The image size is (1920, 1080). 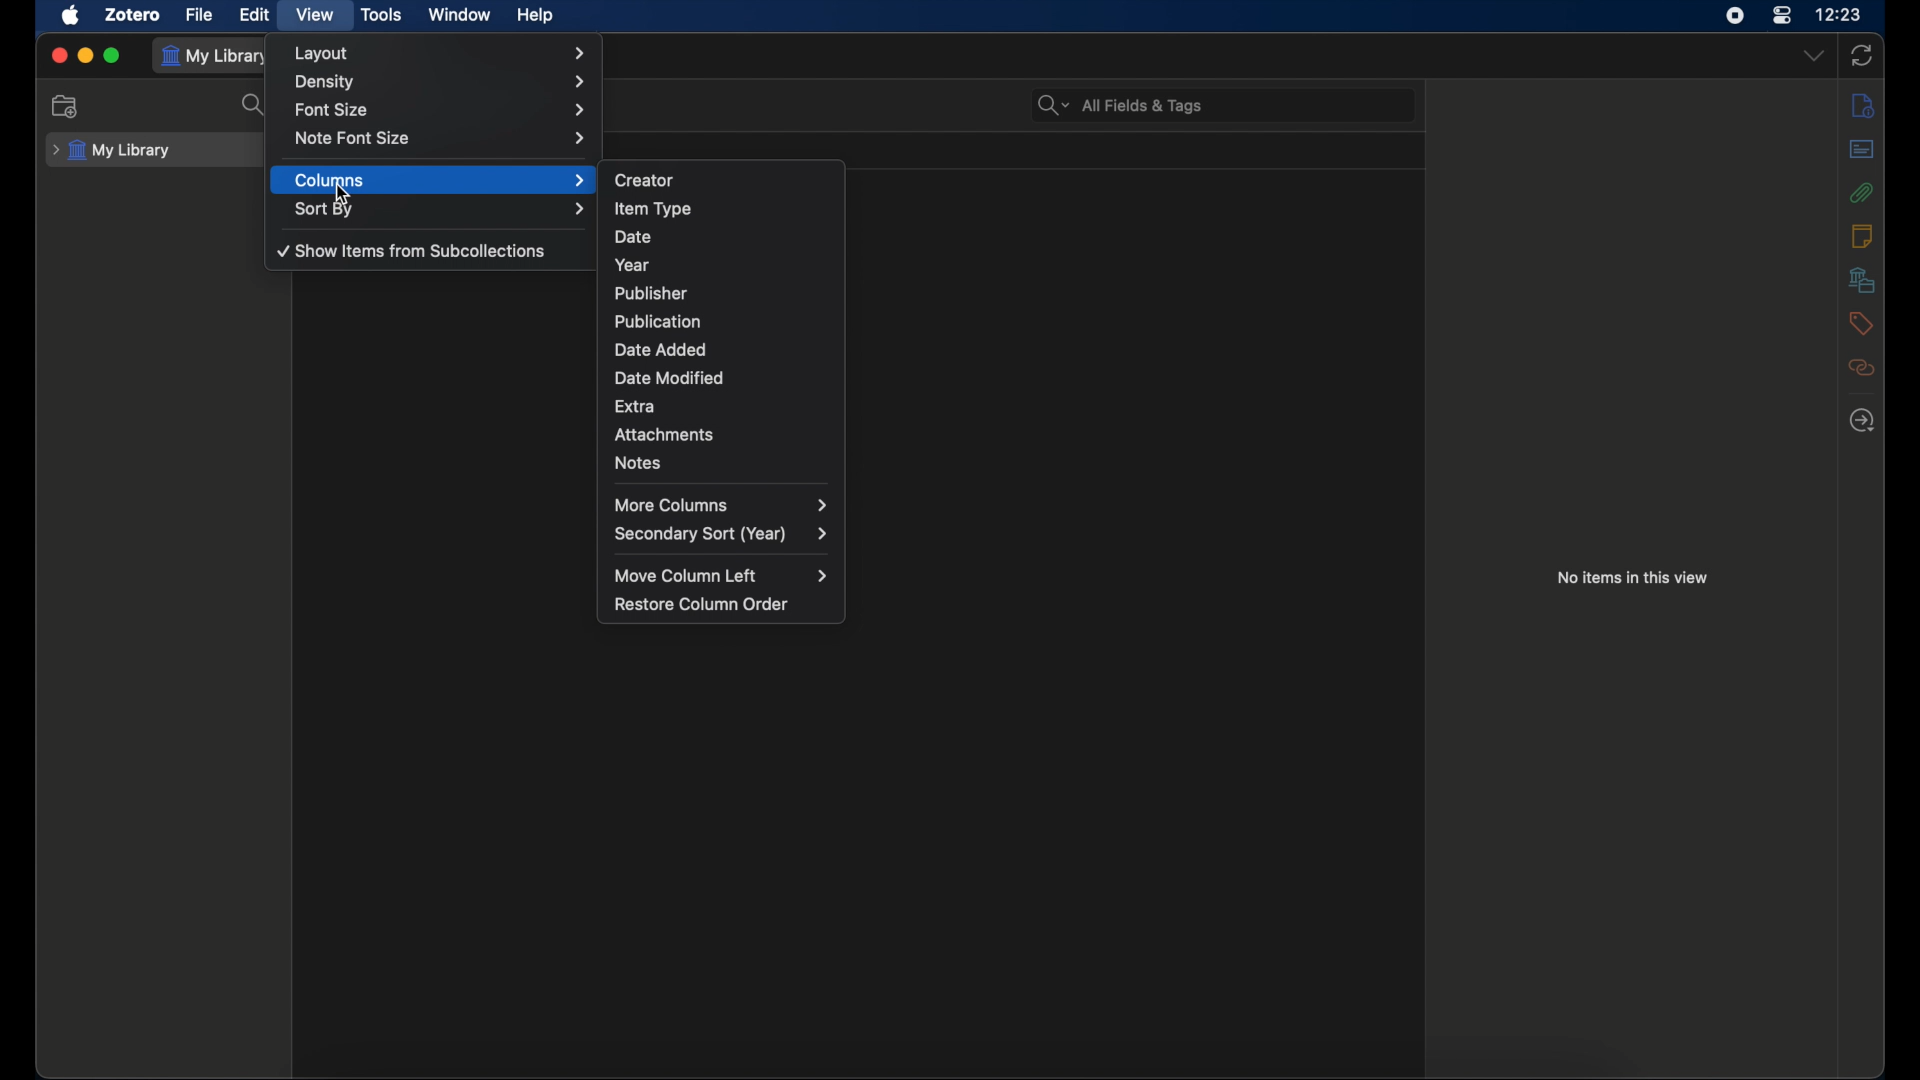 What do you see at coordinates (439, 111) in the screenshot?
I see `font size` at bounding box center [439, 111].